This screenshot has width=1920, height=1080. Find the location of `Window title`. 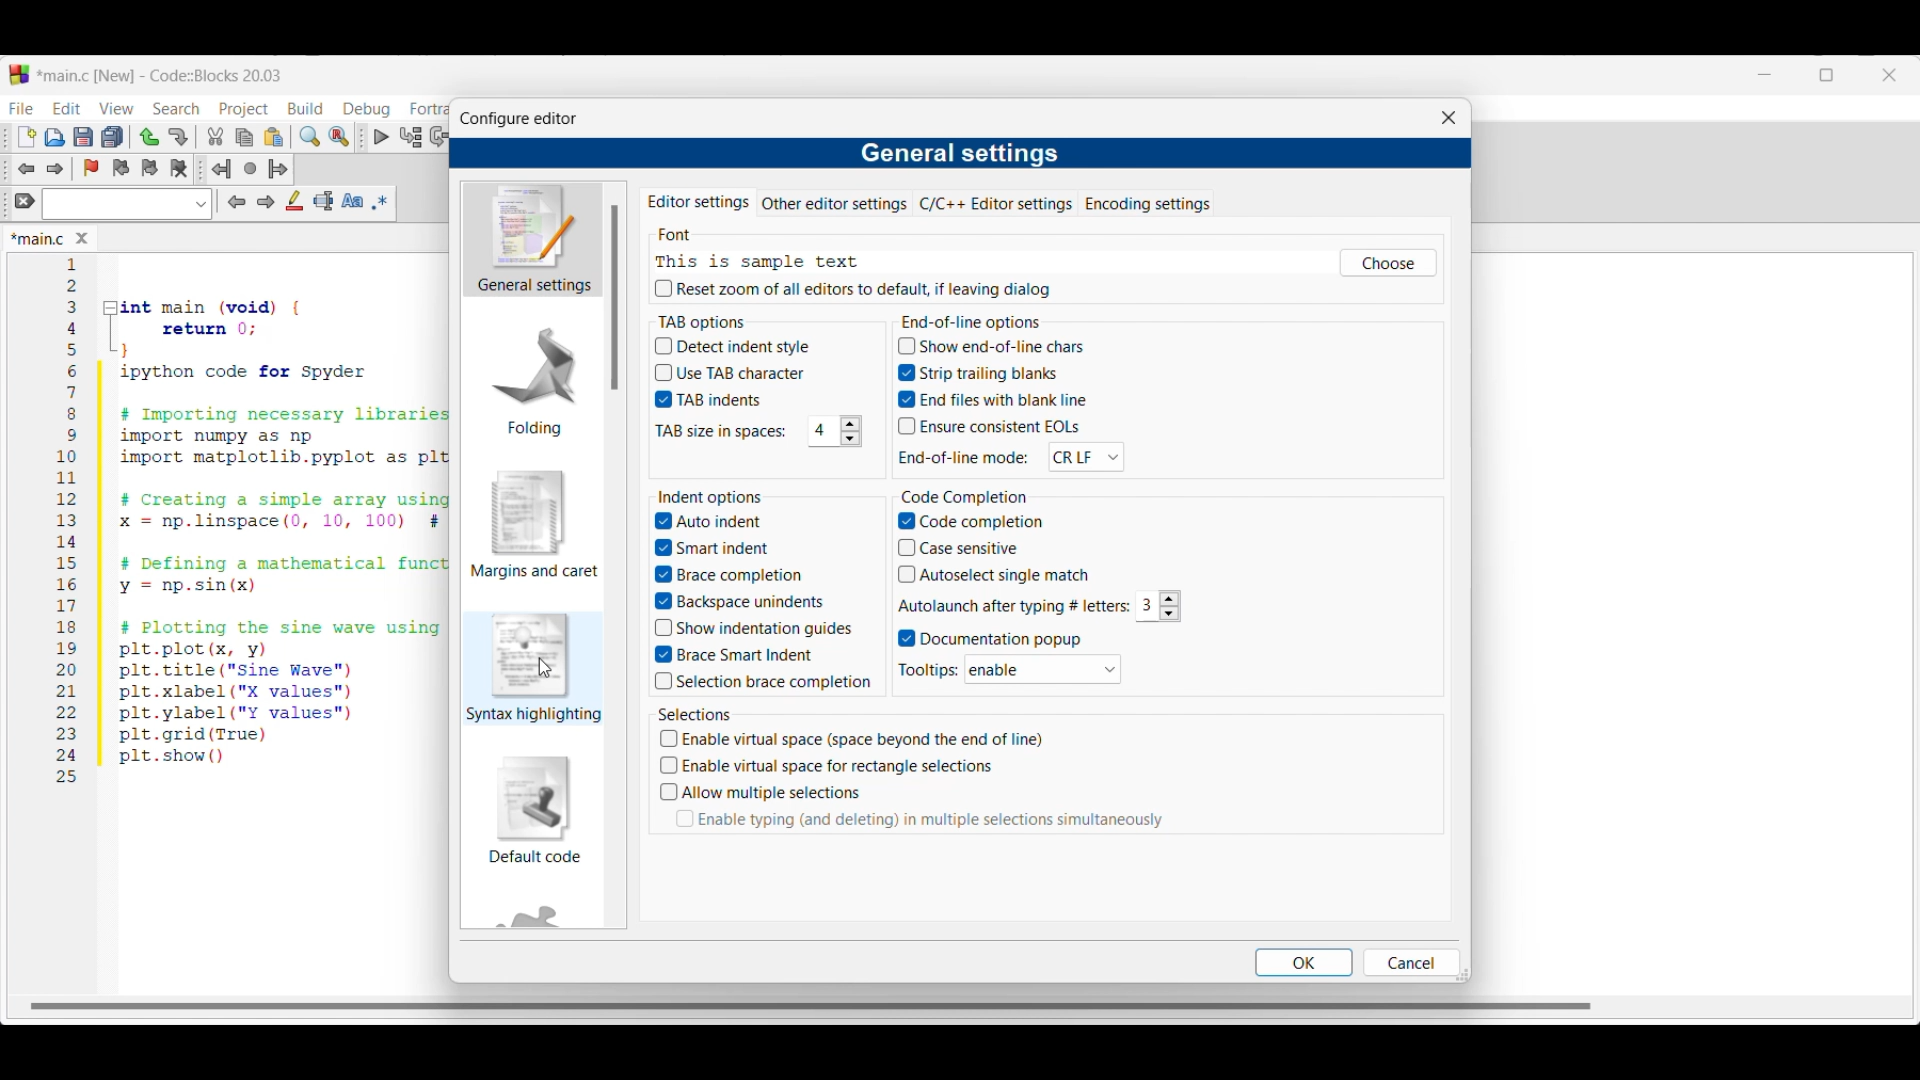

Window title is located at coordinates (518, 119).